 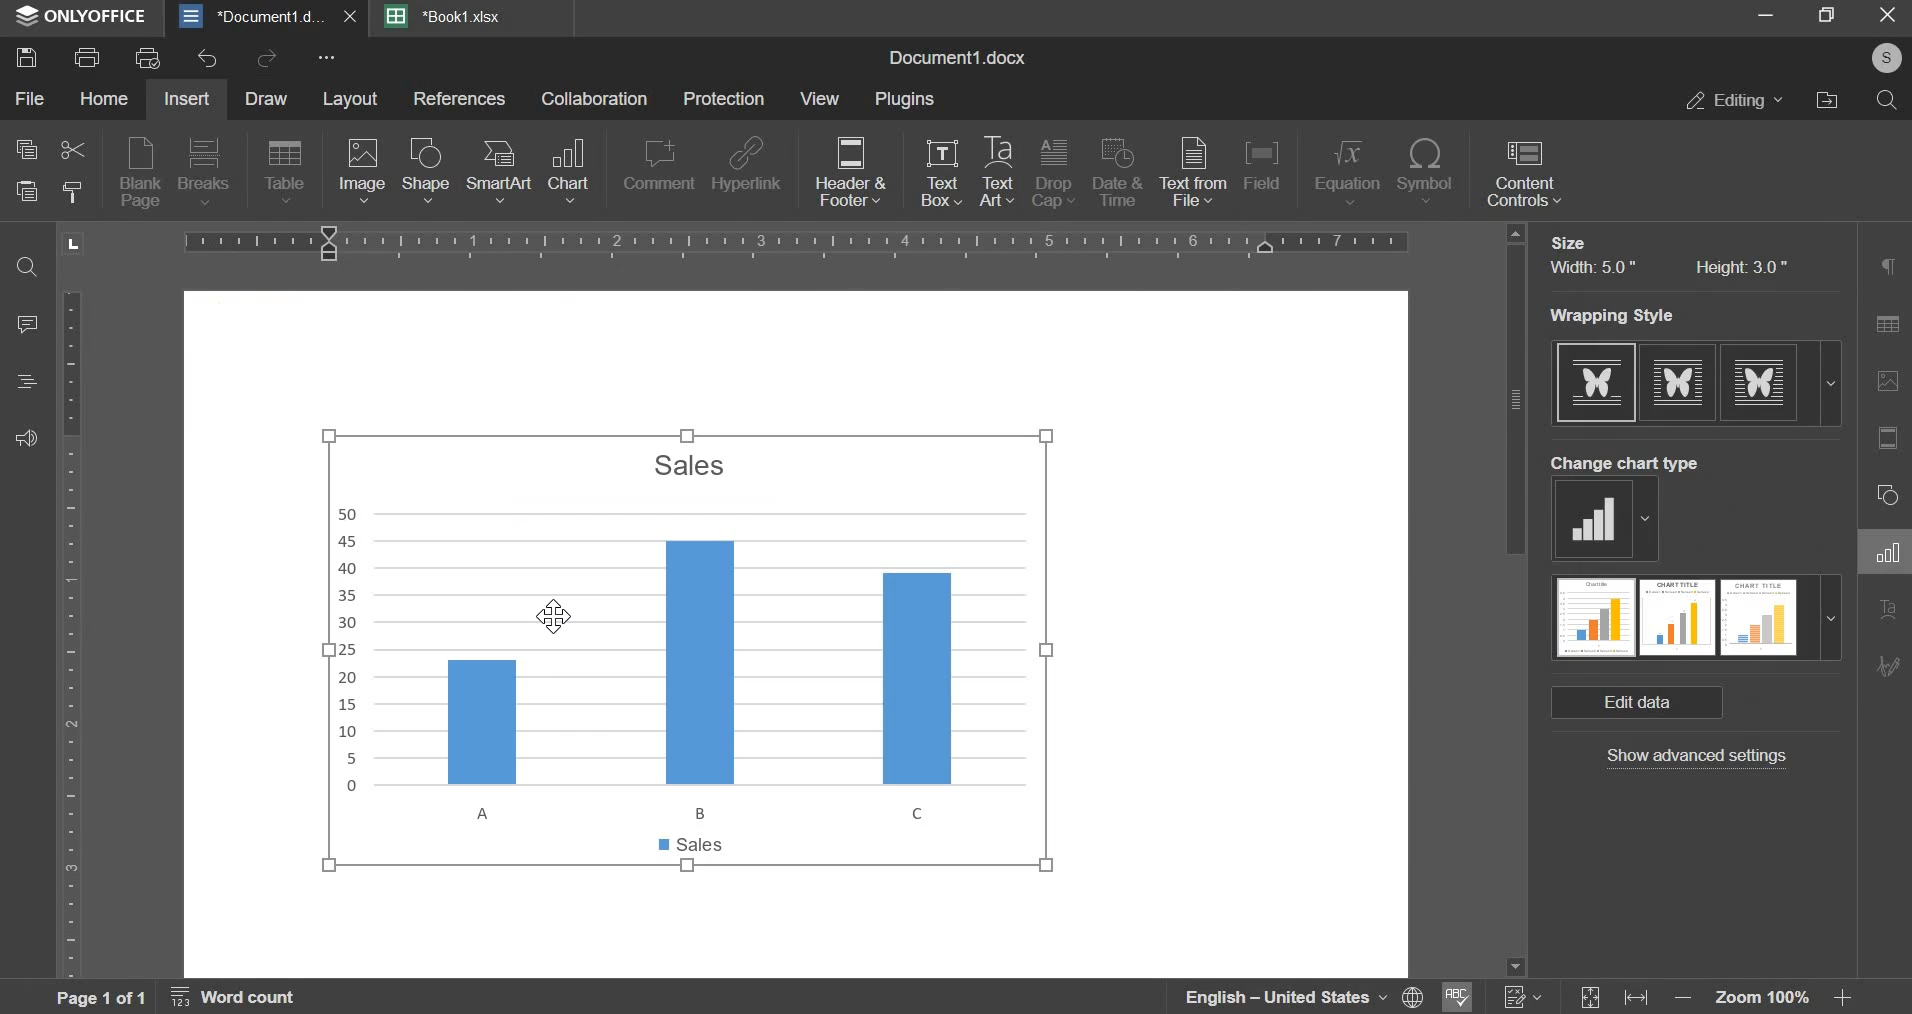 I want to click on ONLYOFFICE, so click(x=85, y=20).